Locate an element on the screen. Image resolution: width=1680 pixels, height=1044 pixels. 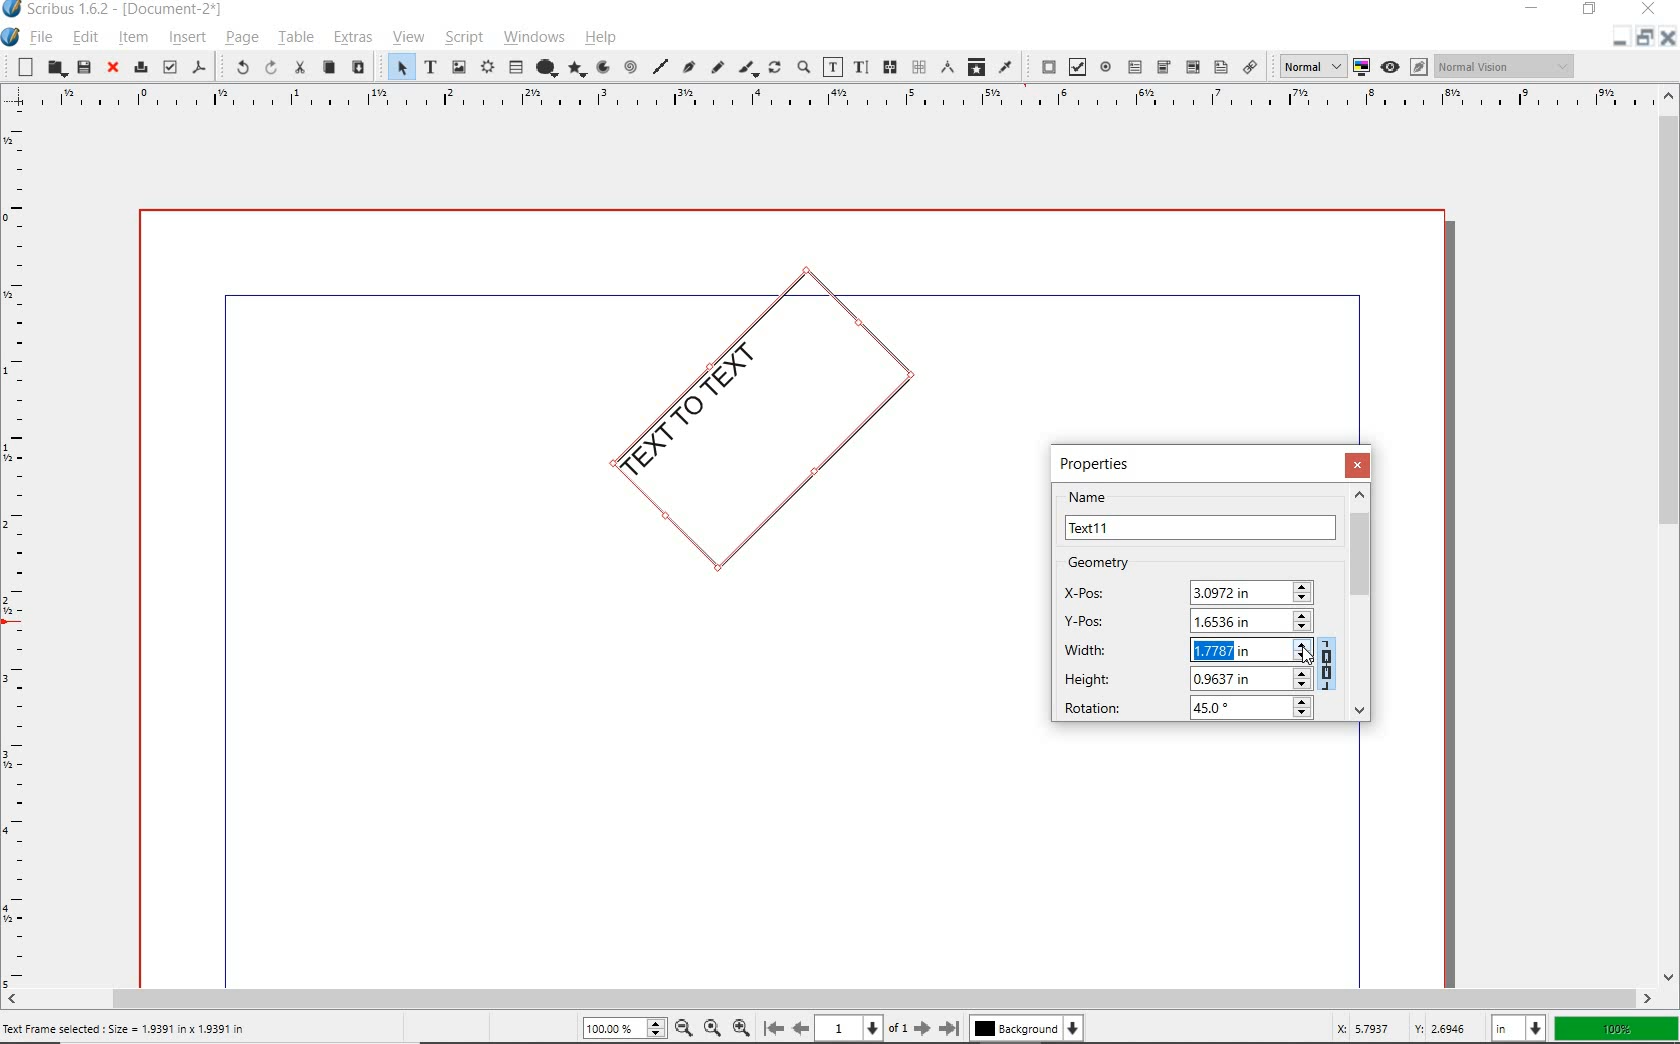
line is located at coordinates (659, 69).